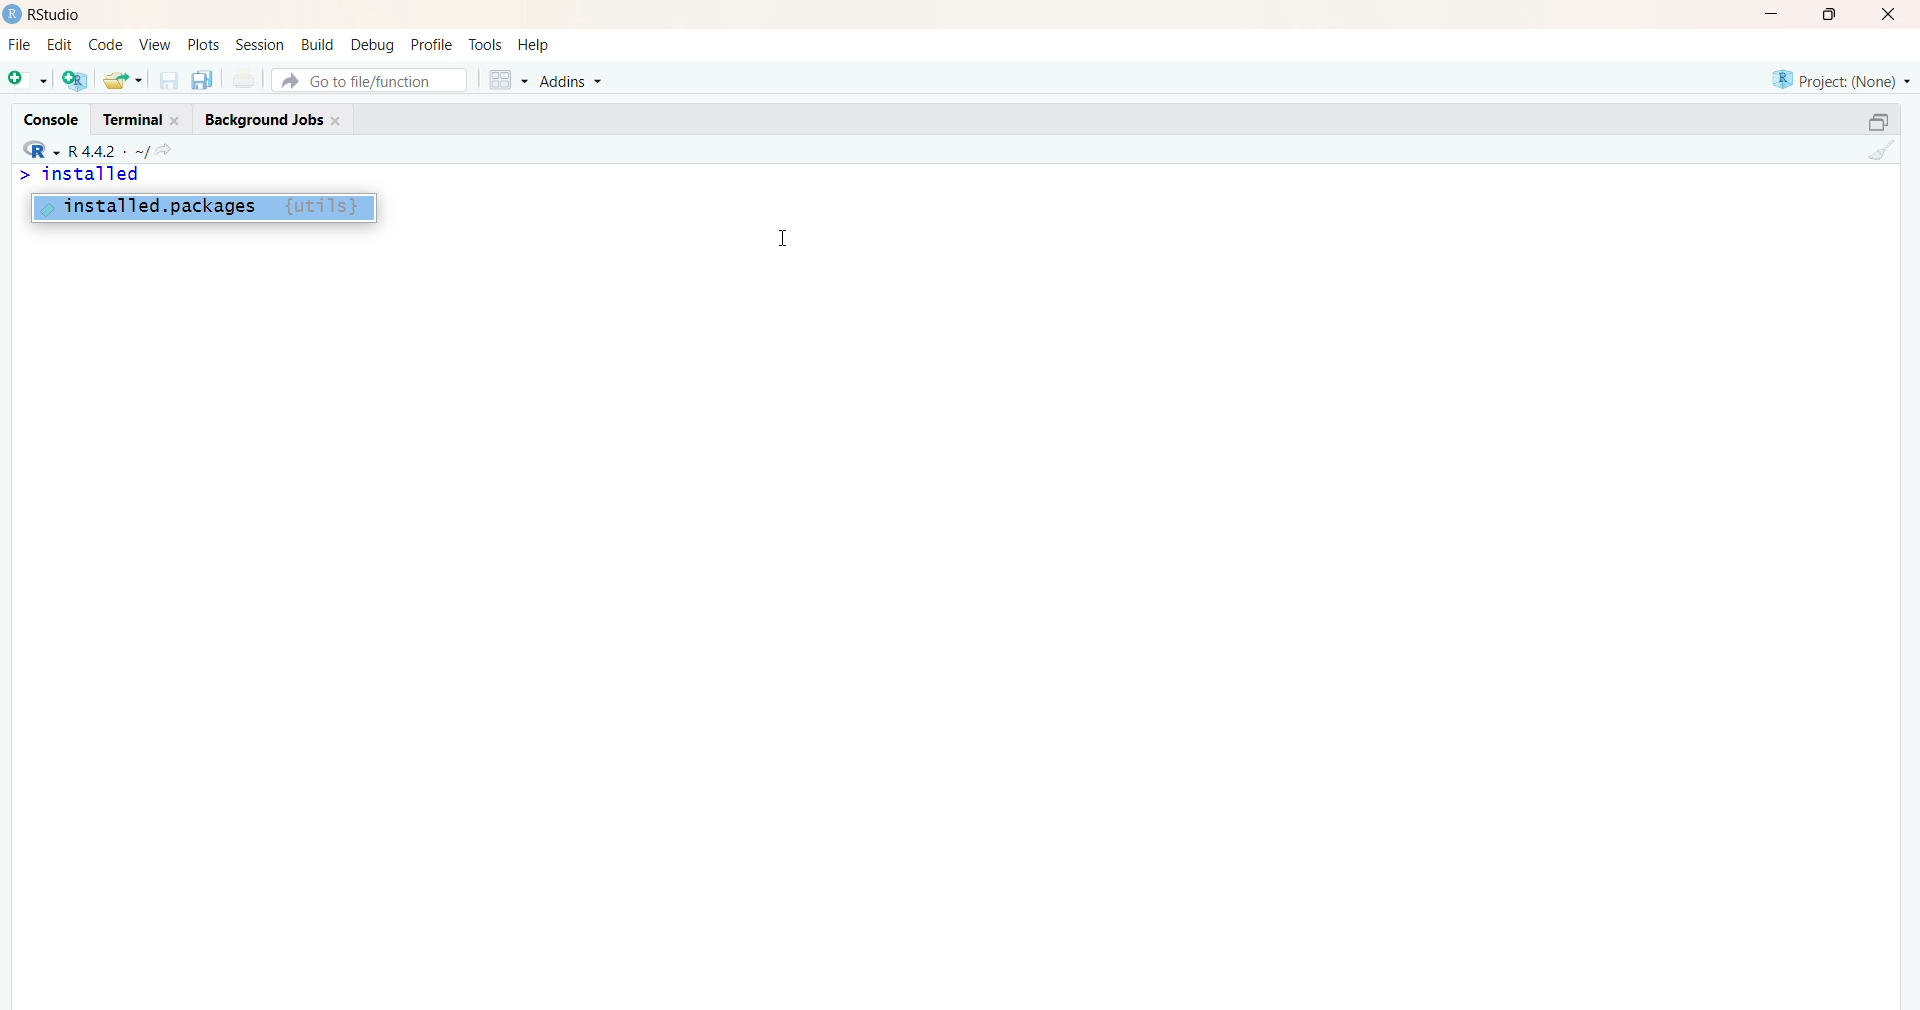 The image size is (1920, 1010). What do you see at coordinates (260, 45) in the screenshot?
I see `session` at bounding box center [260, 45].